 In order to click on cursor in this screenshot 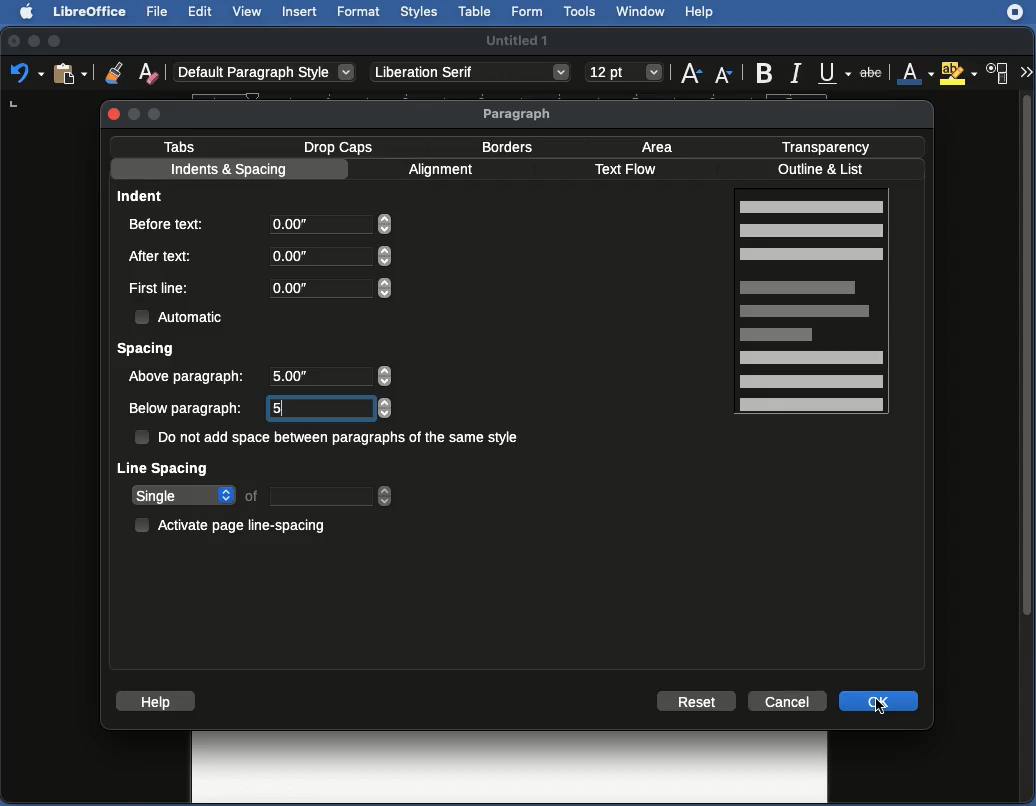, I will do `click(883, 712)`.